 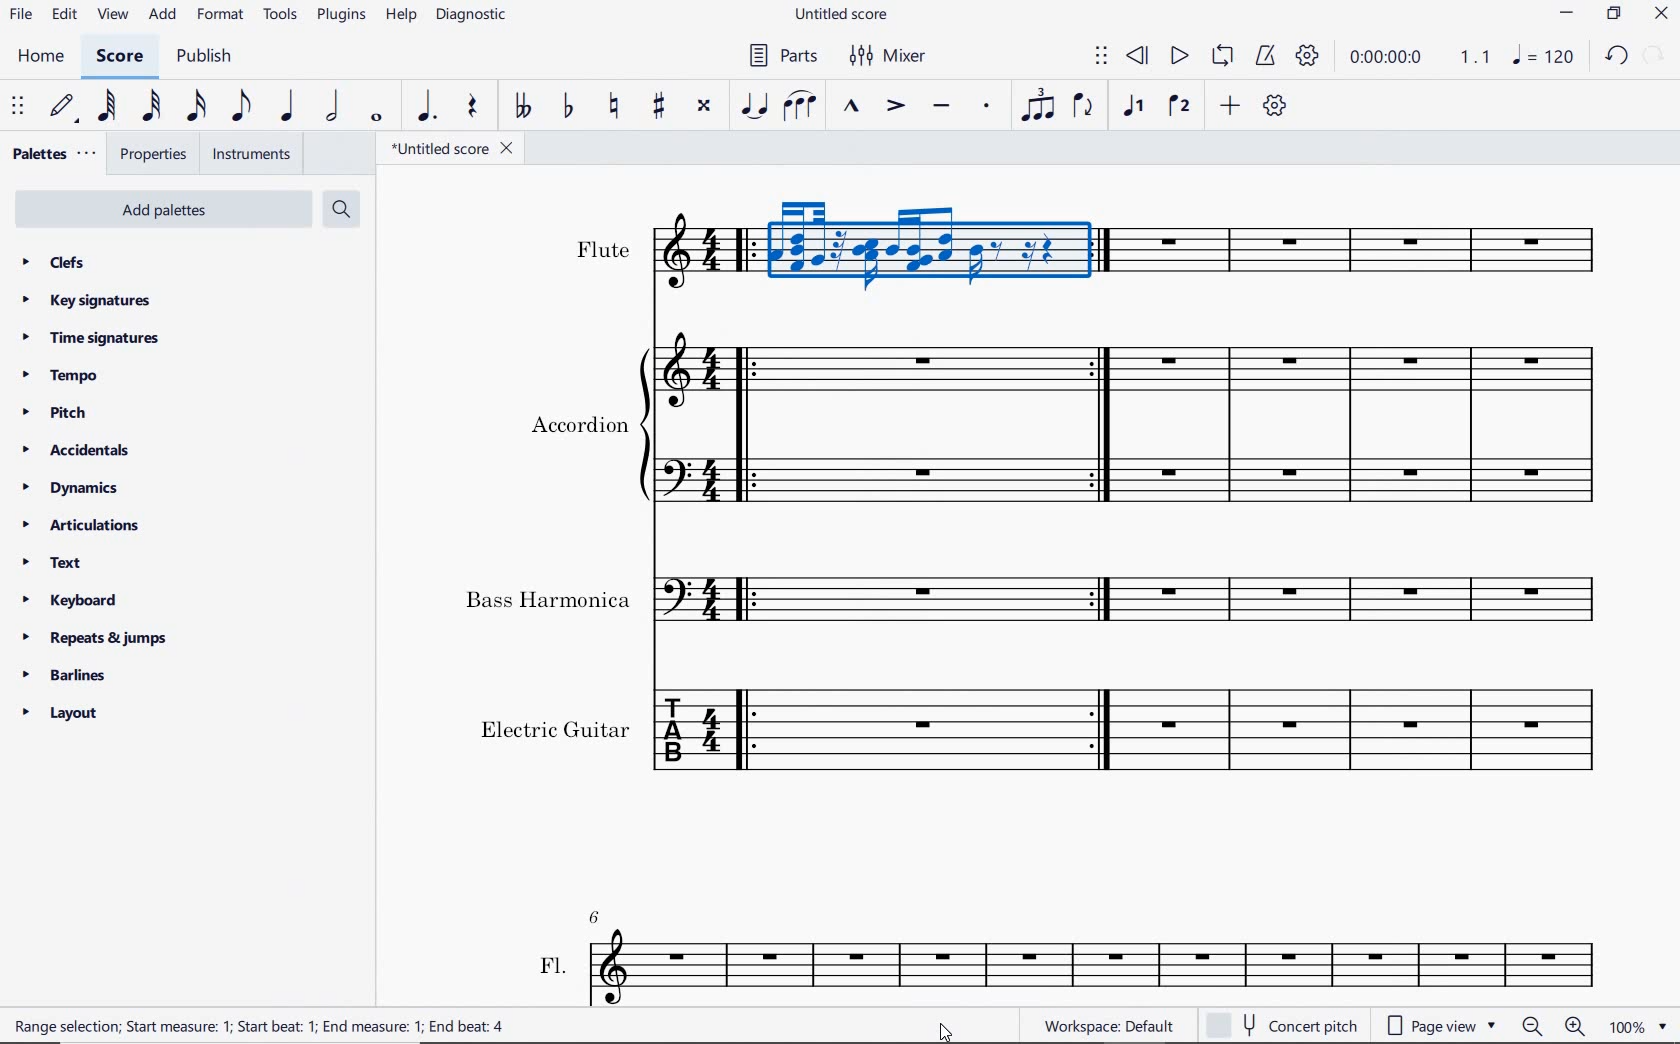 What do you see at coordinates (891, 107) in the screenshot?
I see `accent` at bounding box center [891, 107].